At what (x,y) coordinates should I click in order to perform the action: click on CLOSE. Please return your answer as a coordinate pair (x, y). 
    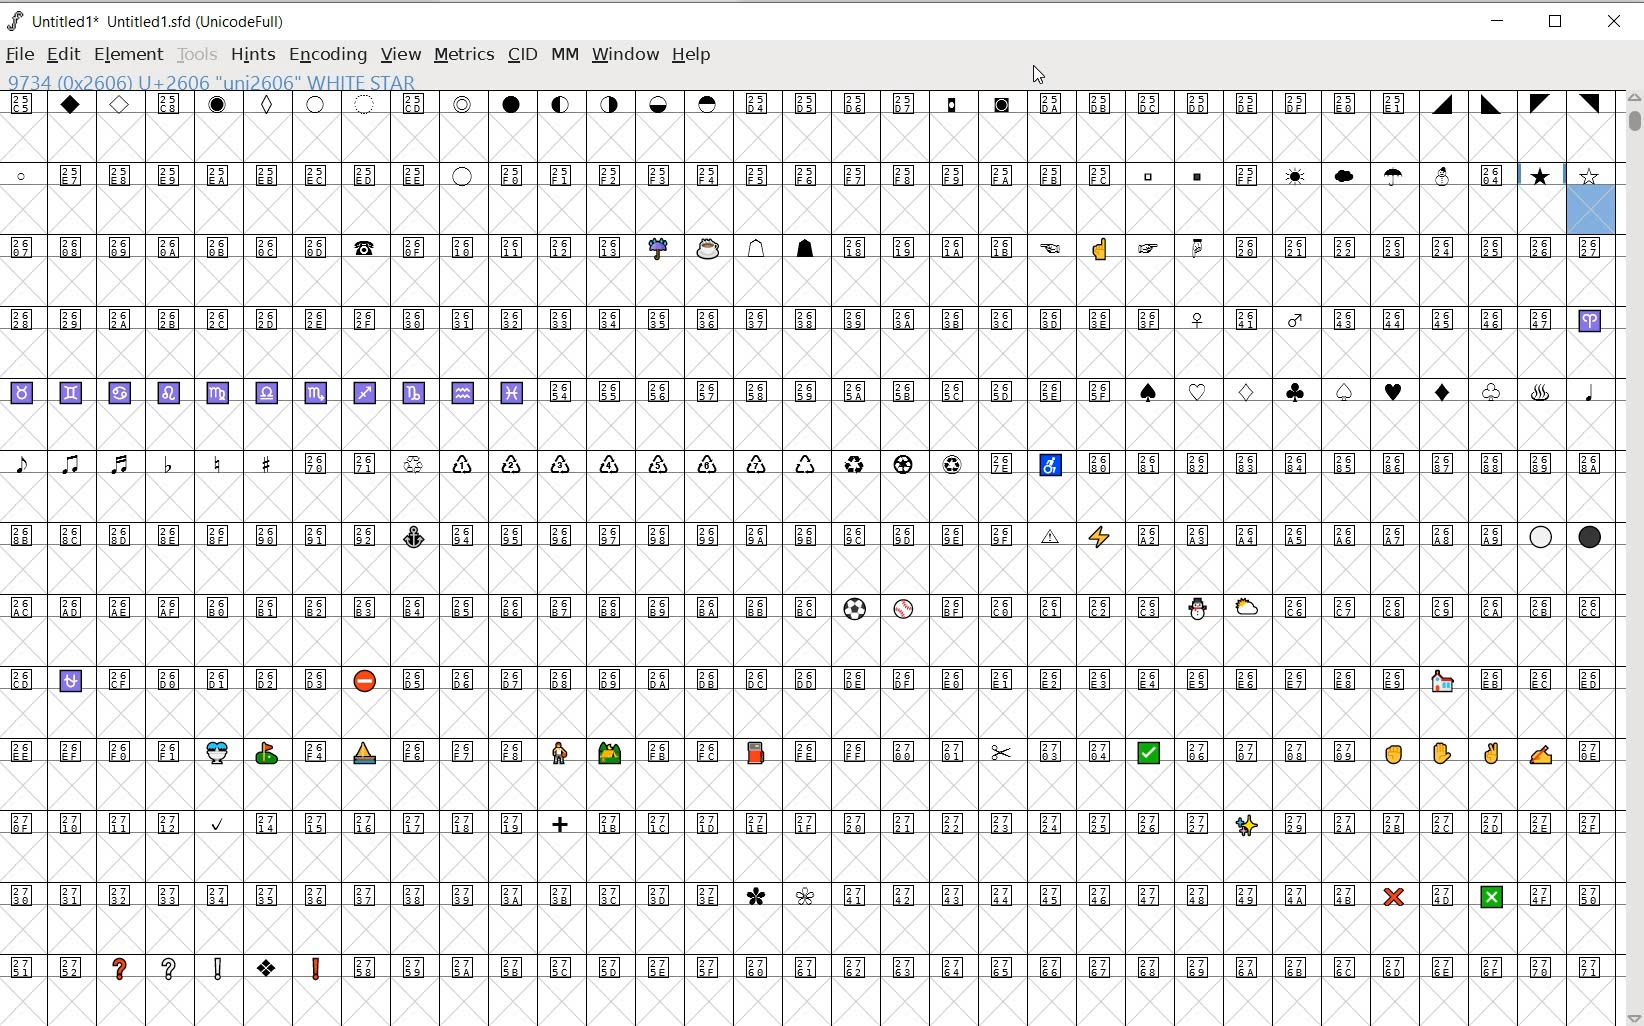
    Looking at the image, I should click on (1614, 22).